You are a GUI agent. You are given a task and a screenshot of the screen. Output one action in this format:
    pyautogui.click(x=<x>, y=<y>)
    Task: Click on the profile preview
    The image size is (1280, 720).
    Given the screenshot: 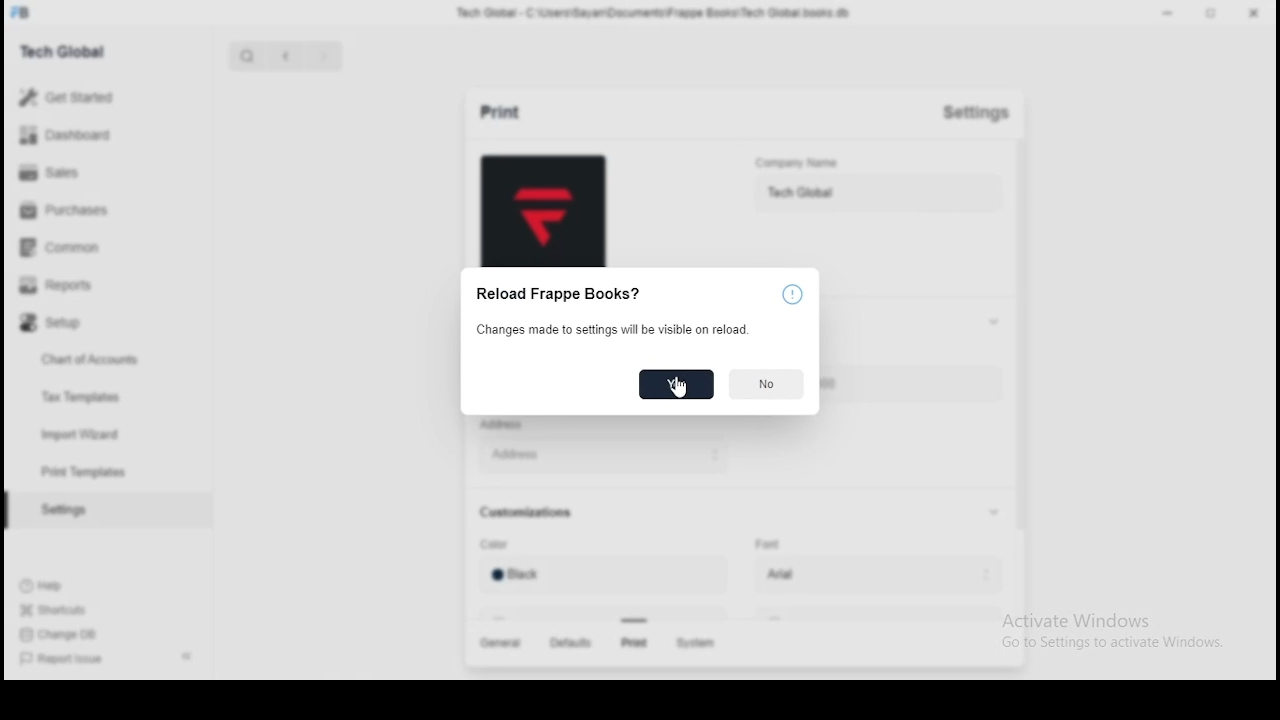 What is the action you would take?
    pyautogui.click(x=543, y=212)
    